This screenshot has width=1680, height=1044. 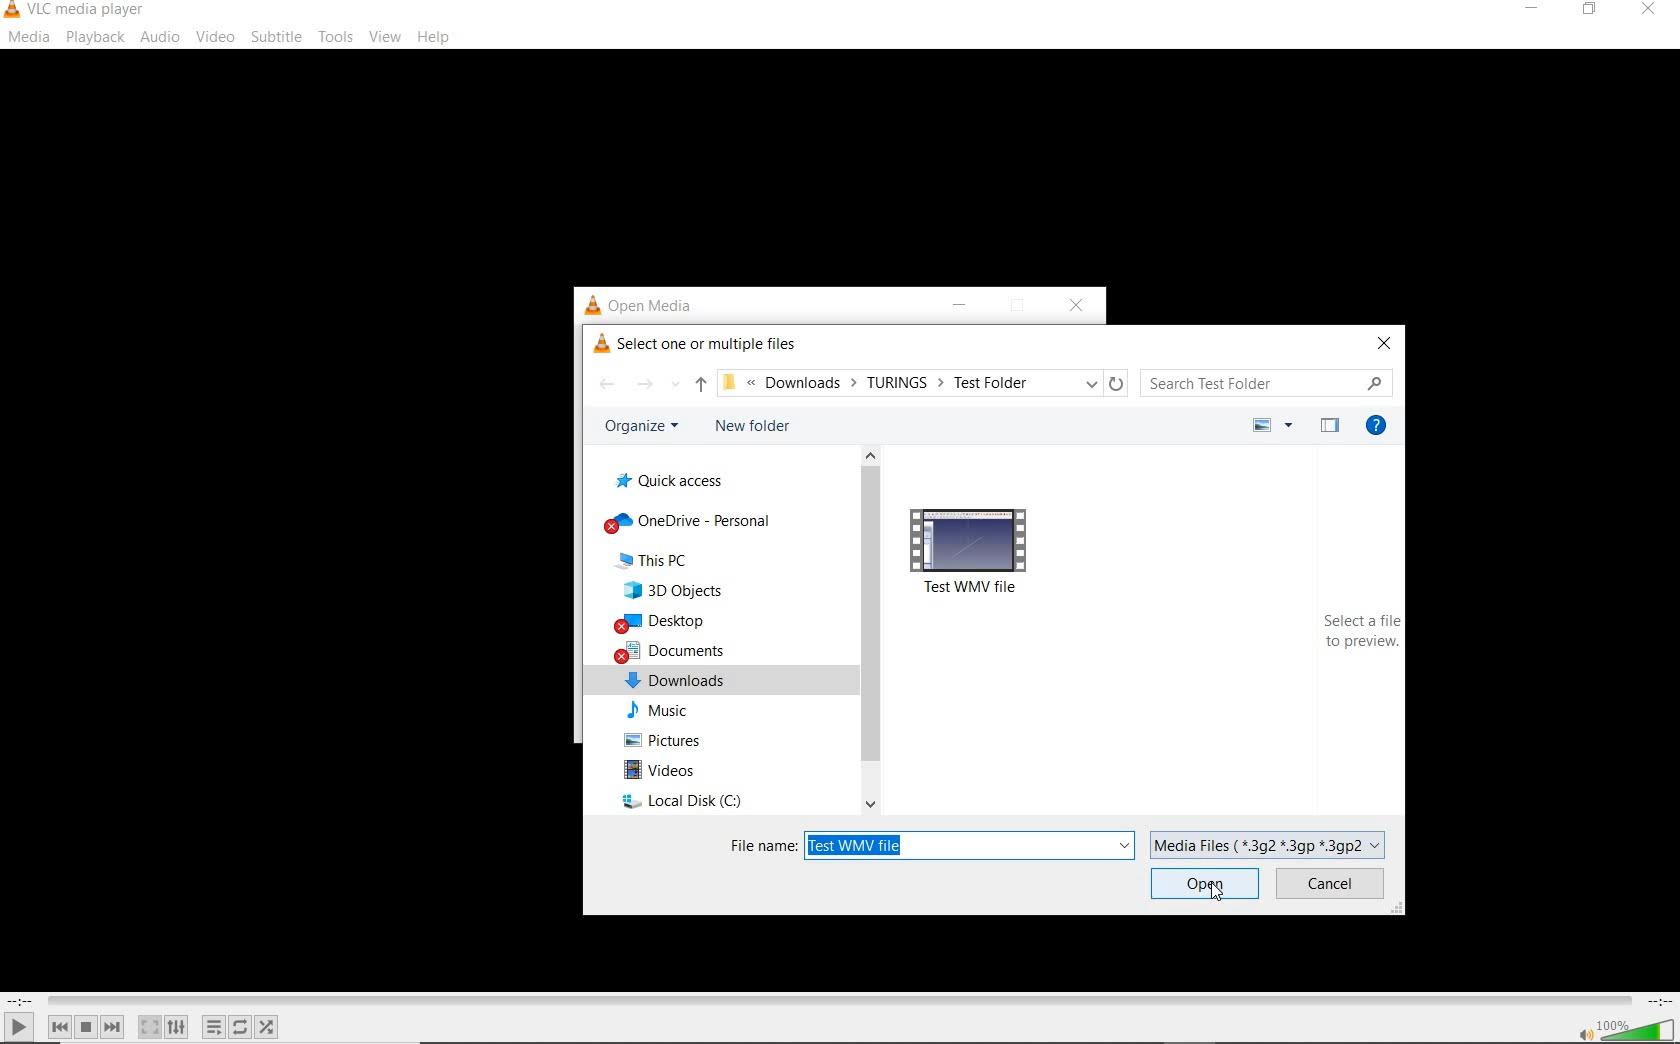 What do you see at coordinates (59, 1027) in the screenshot?
I see `previous media` at bounding box center [59, 1027].